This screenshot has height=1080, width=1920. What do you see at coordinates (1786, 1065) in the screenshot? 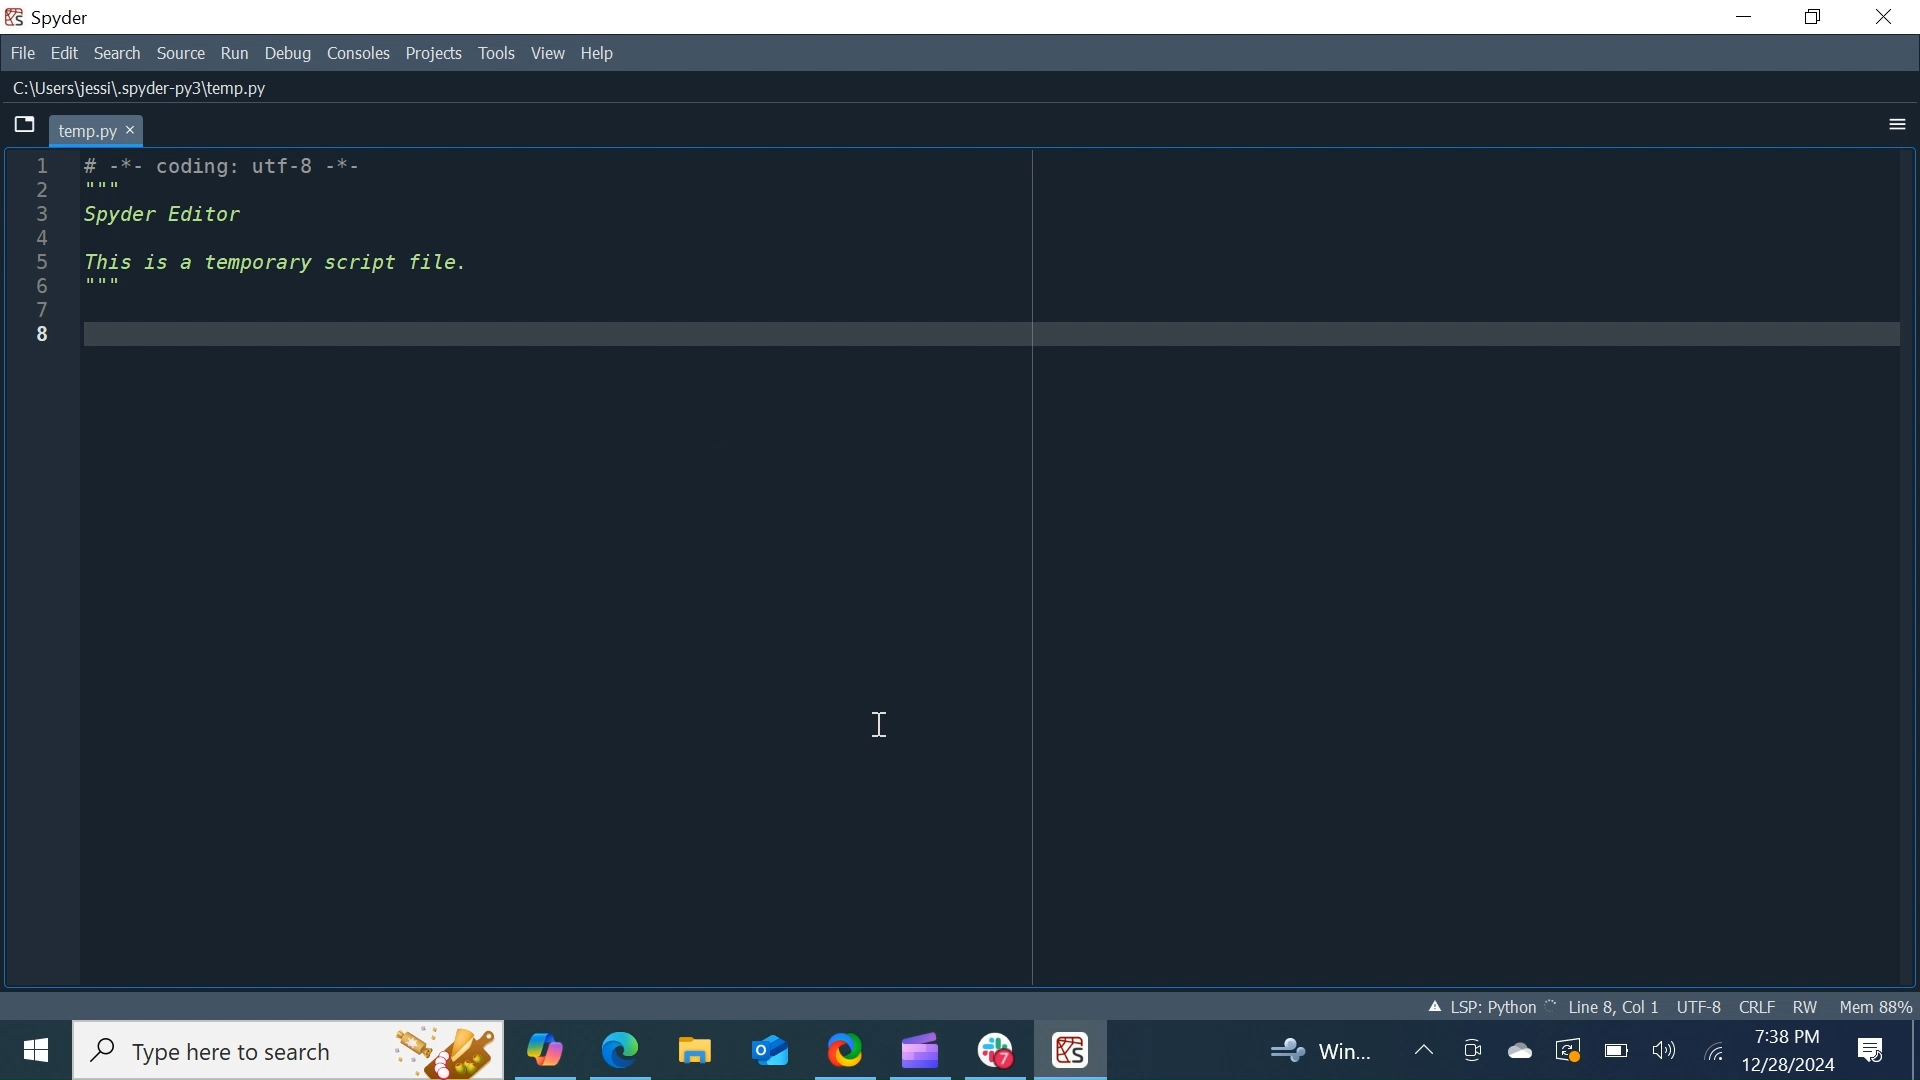
I see `Date` at bounding box center [1786, 1065].